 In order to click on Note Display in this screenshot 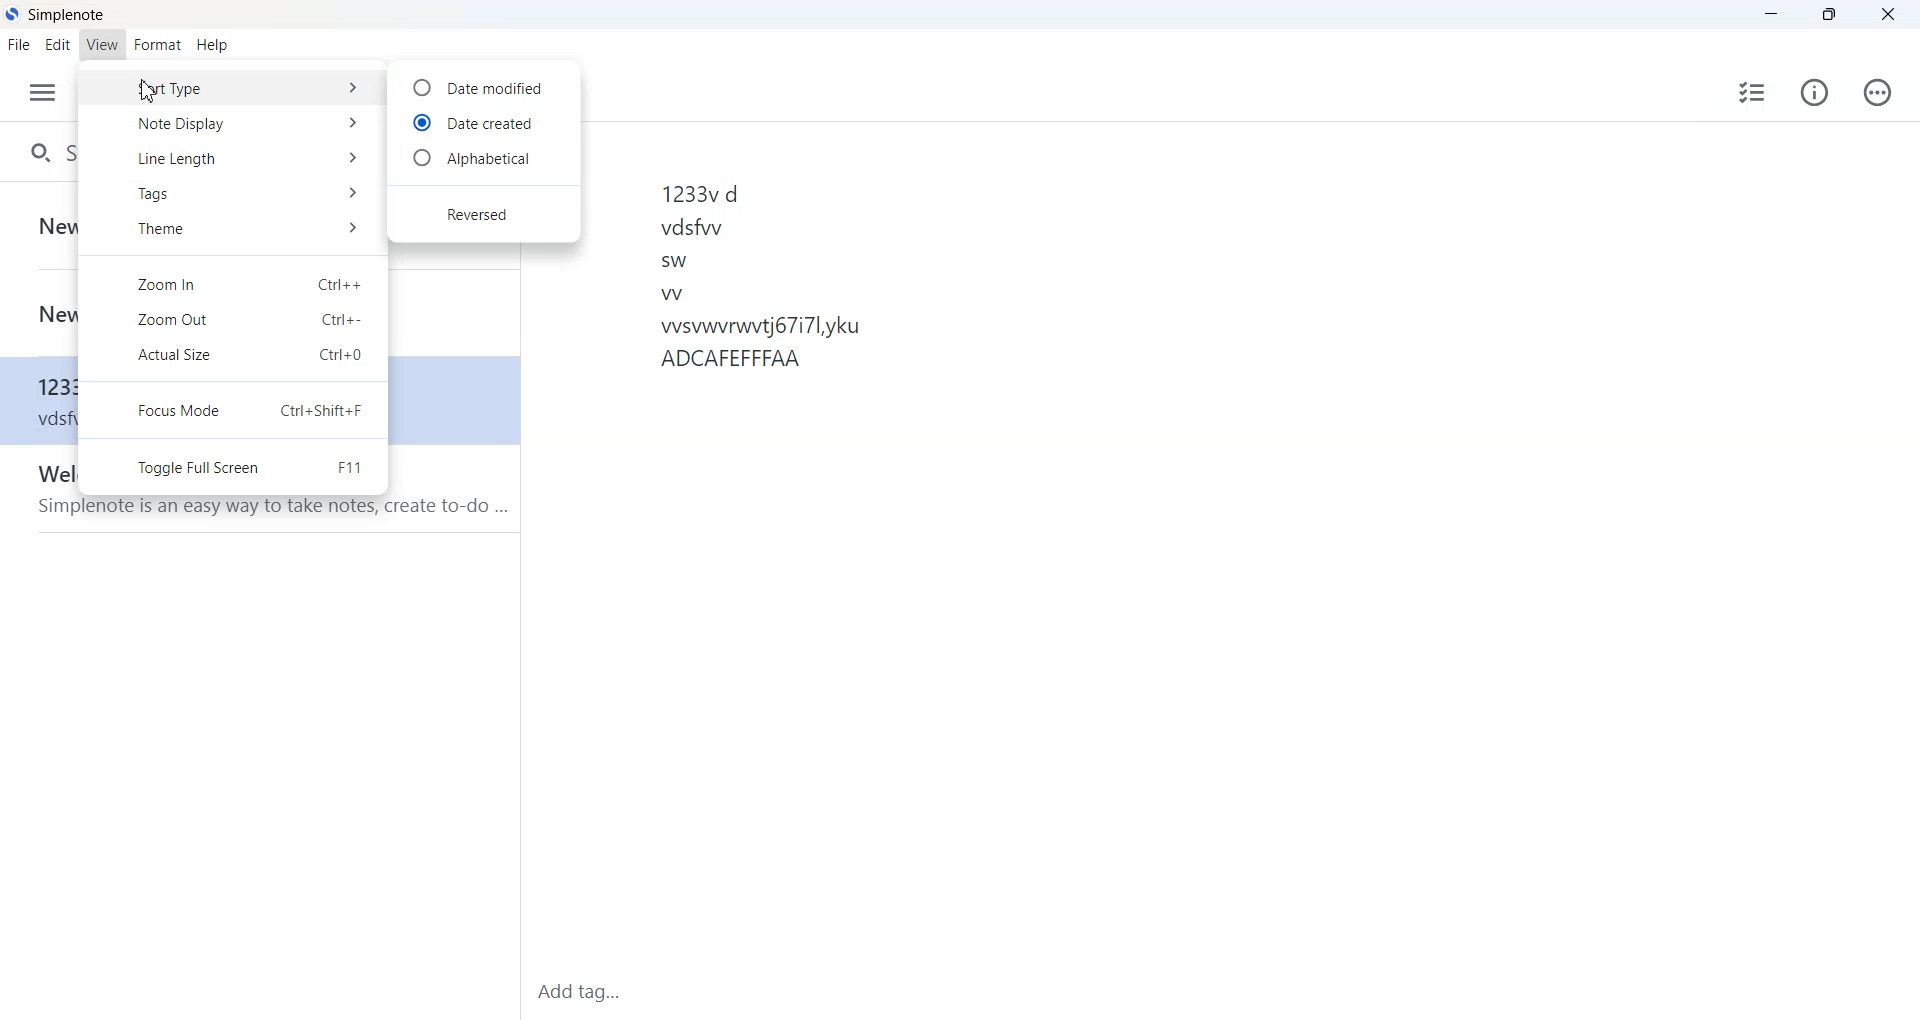, I will do `click(233, 123)`.